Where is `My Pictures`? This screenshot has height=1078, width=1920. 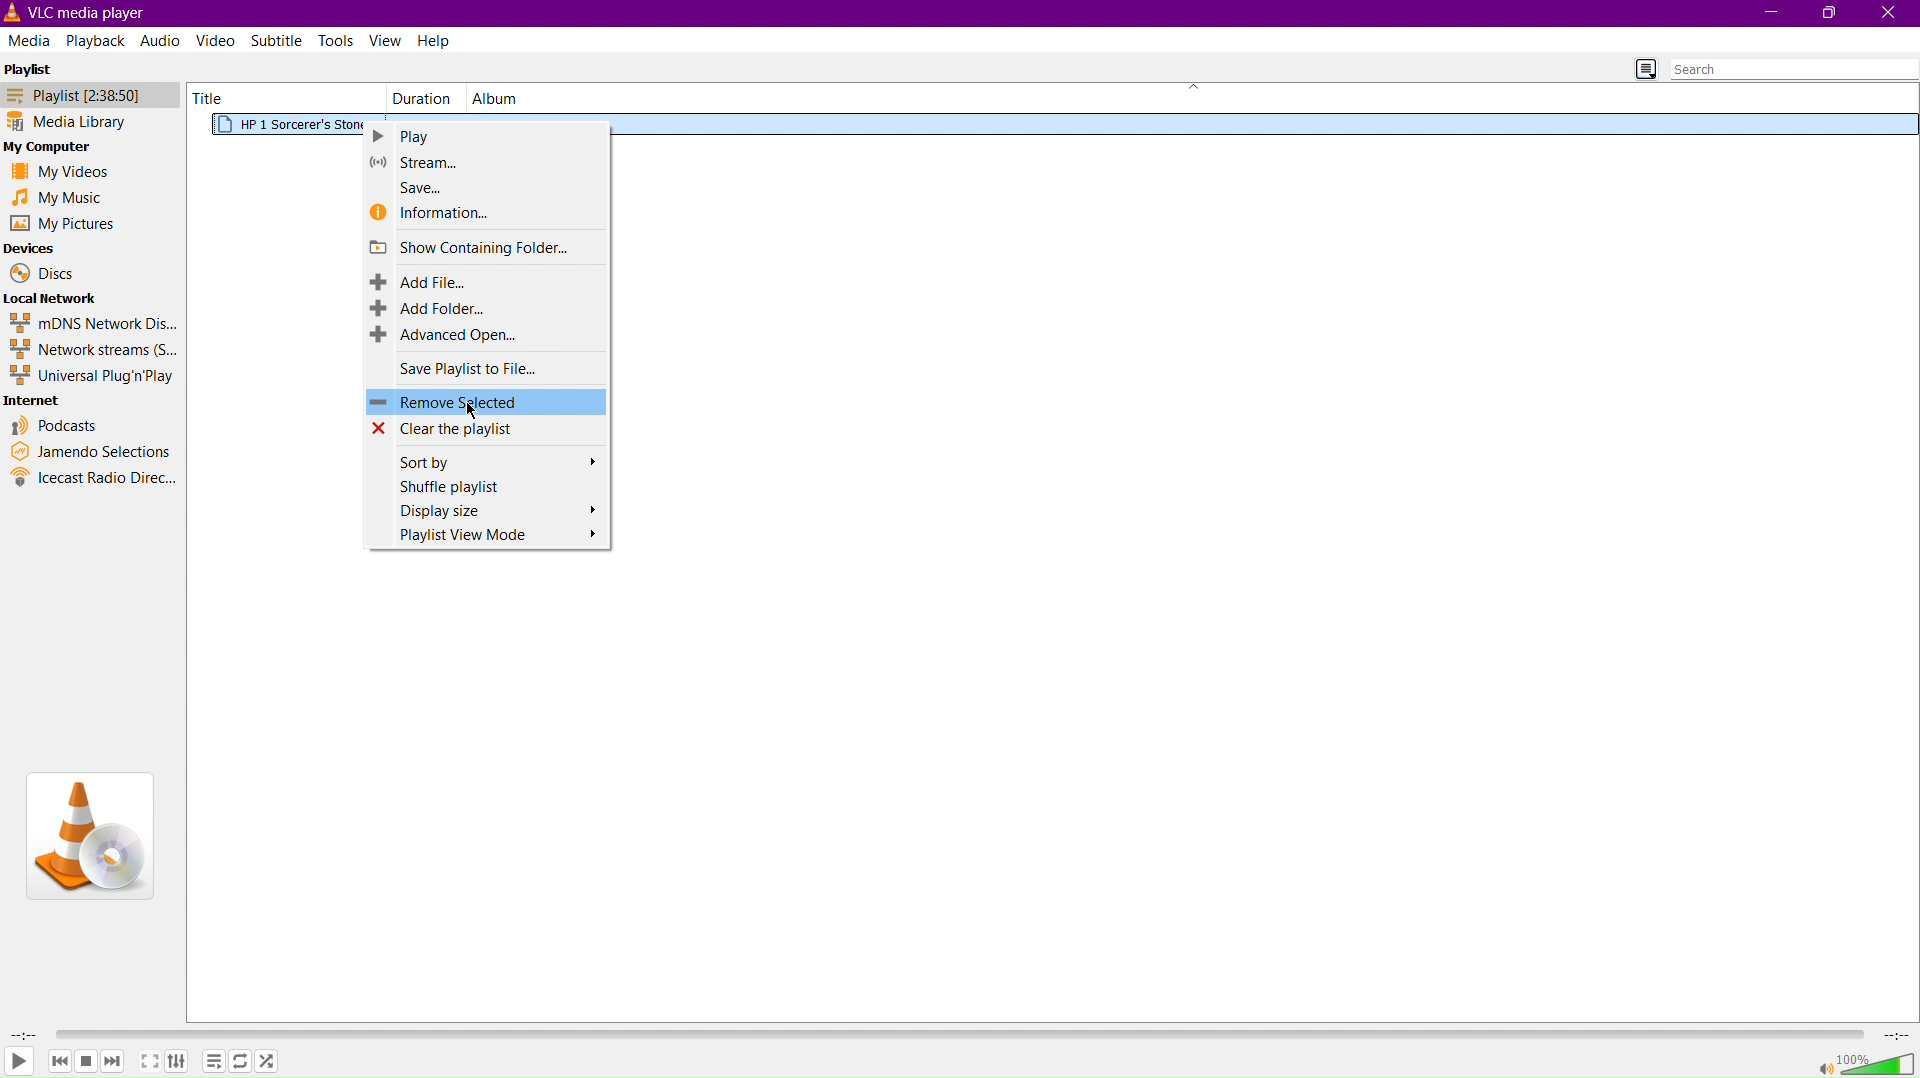
My Pictures is located at coordinates (61, 225).